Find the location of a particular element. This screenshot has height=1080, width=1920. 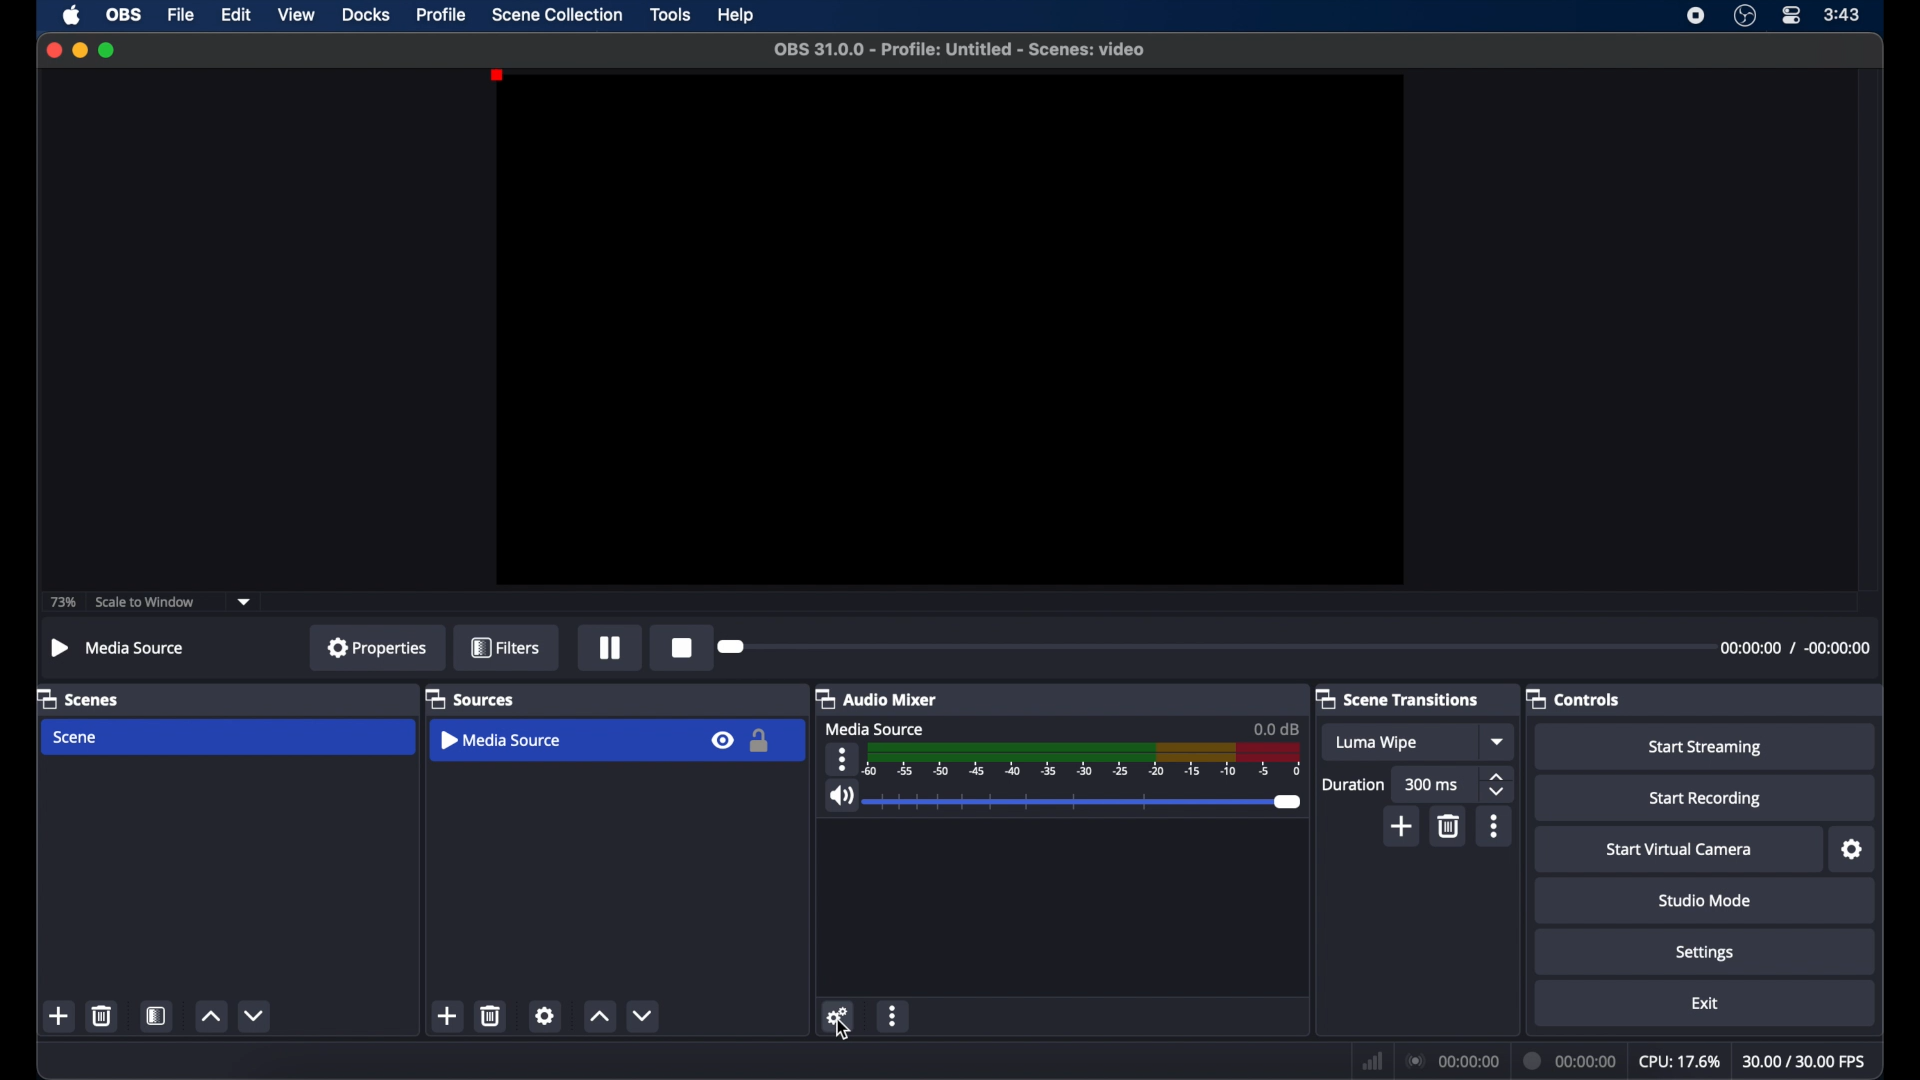

profile is located at coordinates (442, 16).